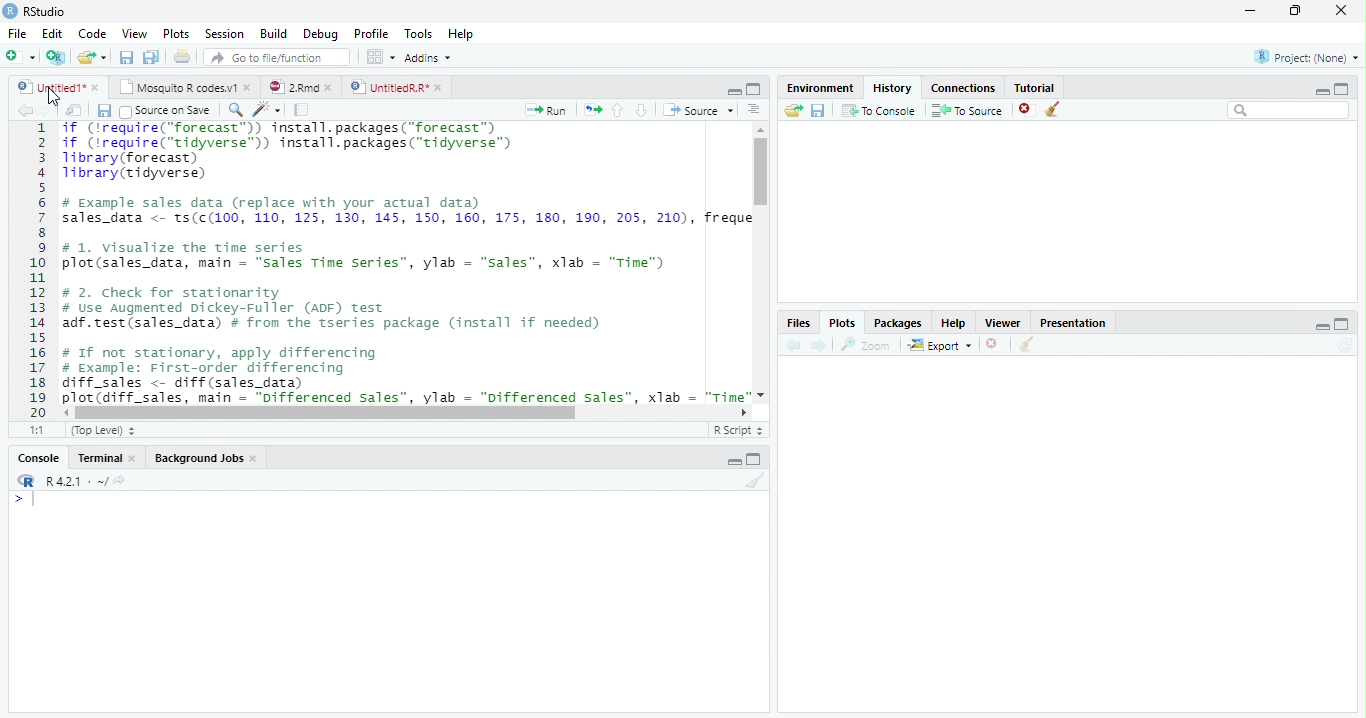 Image resolution: width=1366 pixels, height=718 pixels. Describe the element at coordinates (818, 110) in the screenshot. I see `save` at that location.